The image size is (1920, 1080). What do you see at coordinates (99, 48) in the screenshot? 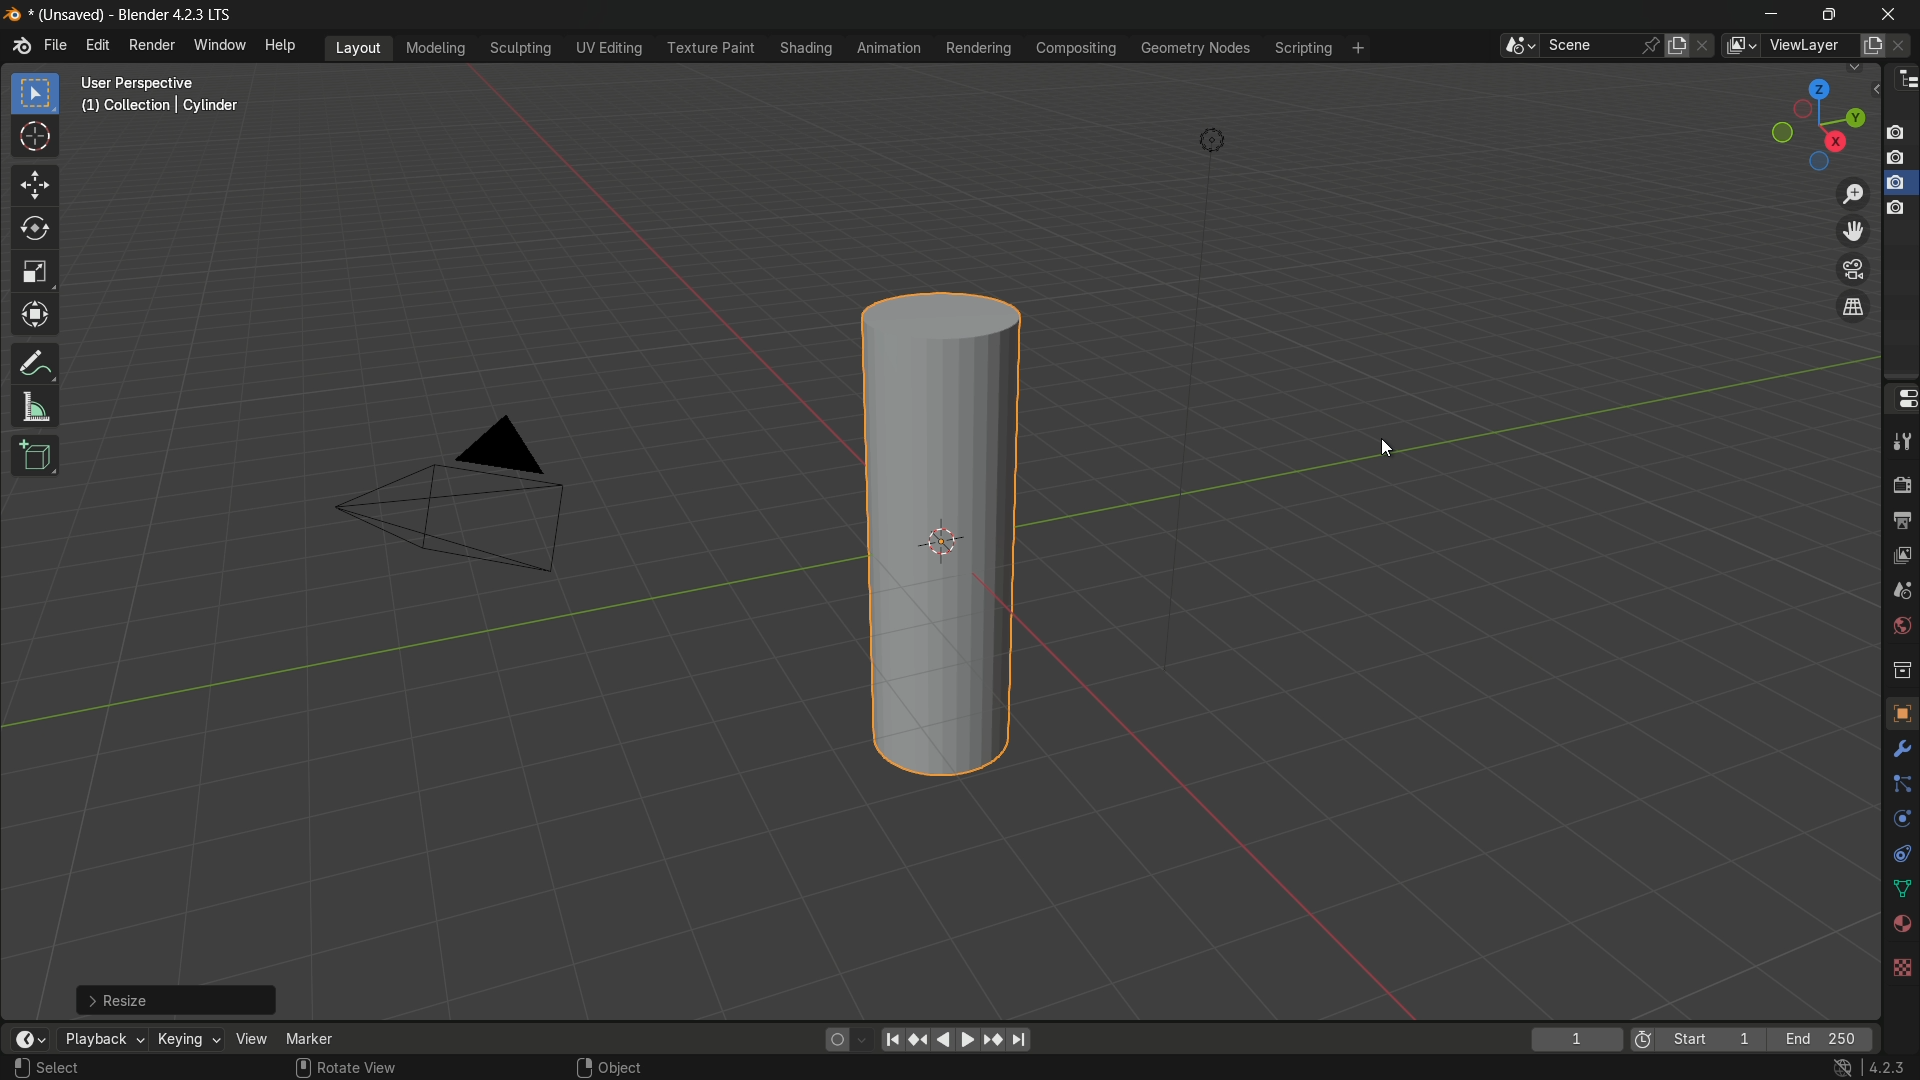
I see `edit menu` at bounding box center [99, 48].